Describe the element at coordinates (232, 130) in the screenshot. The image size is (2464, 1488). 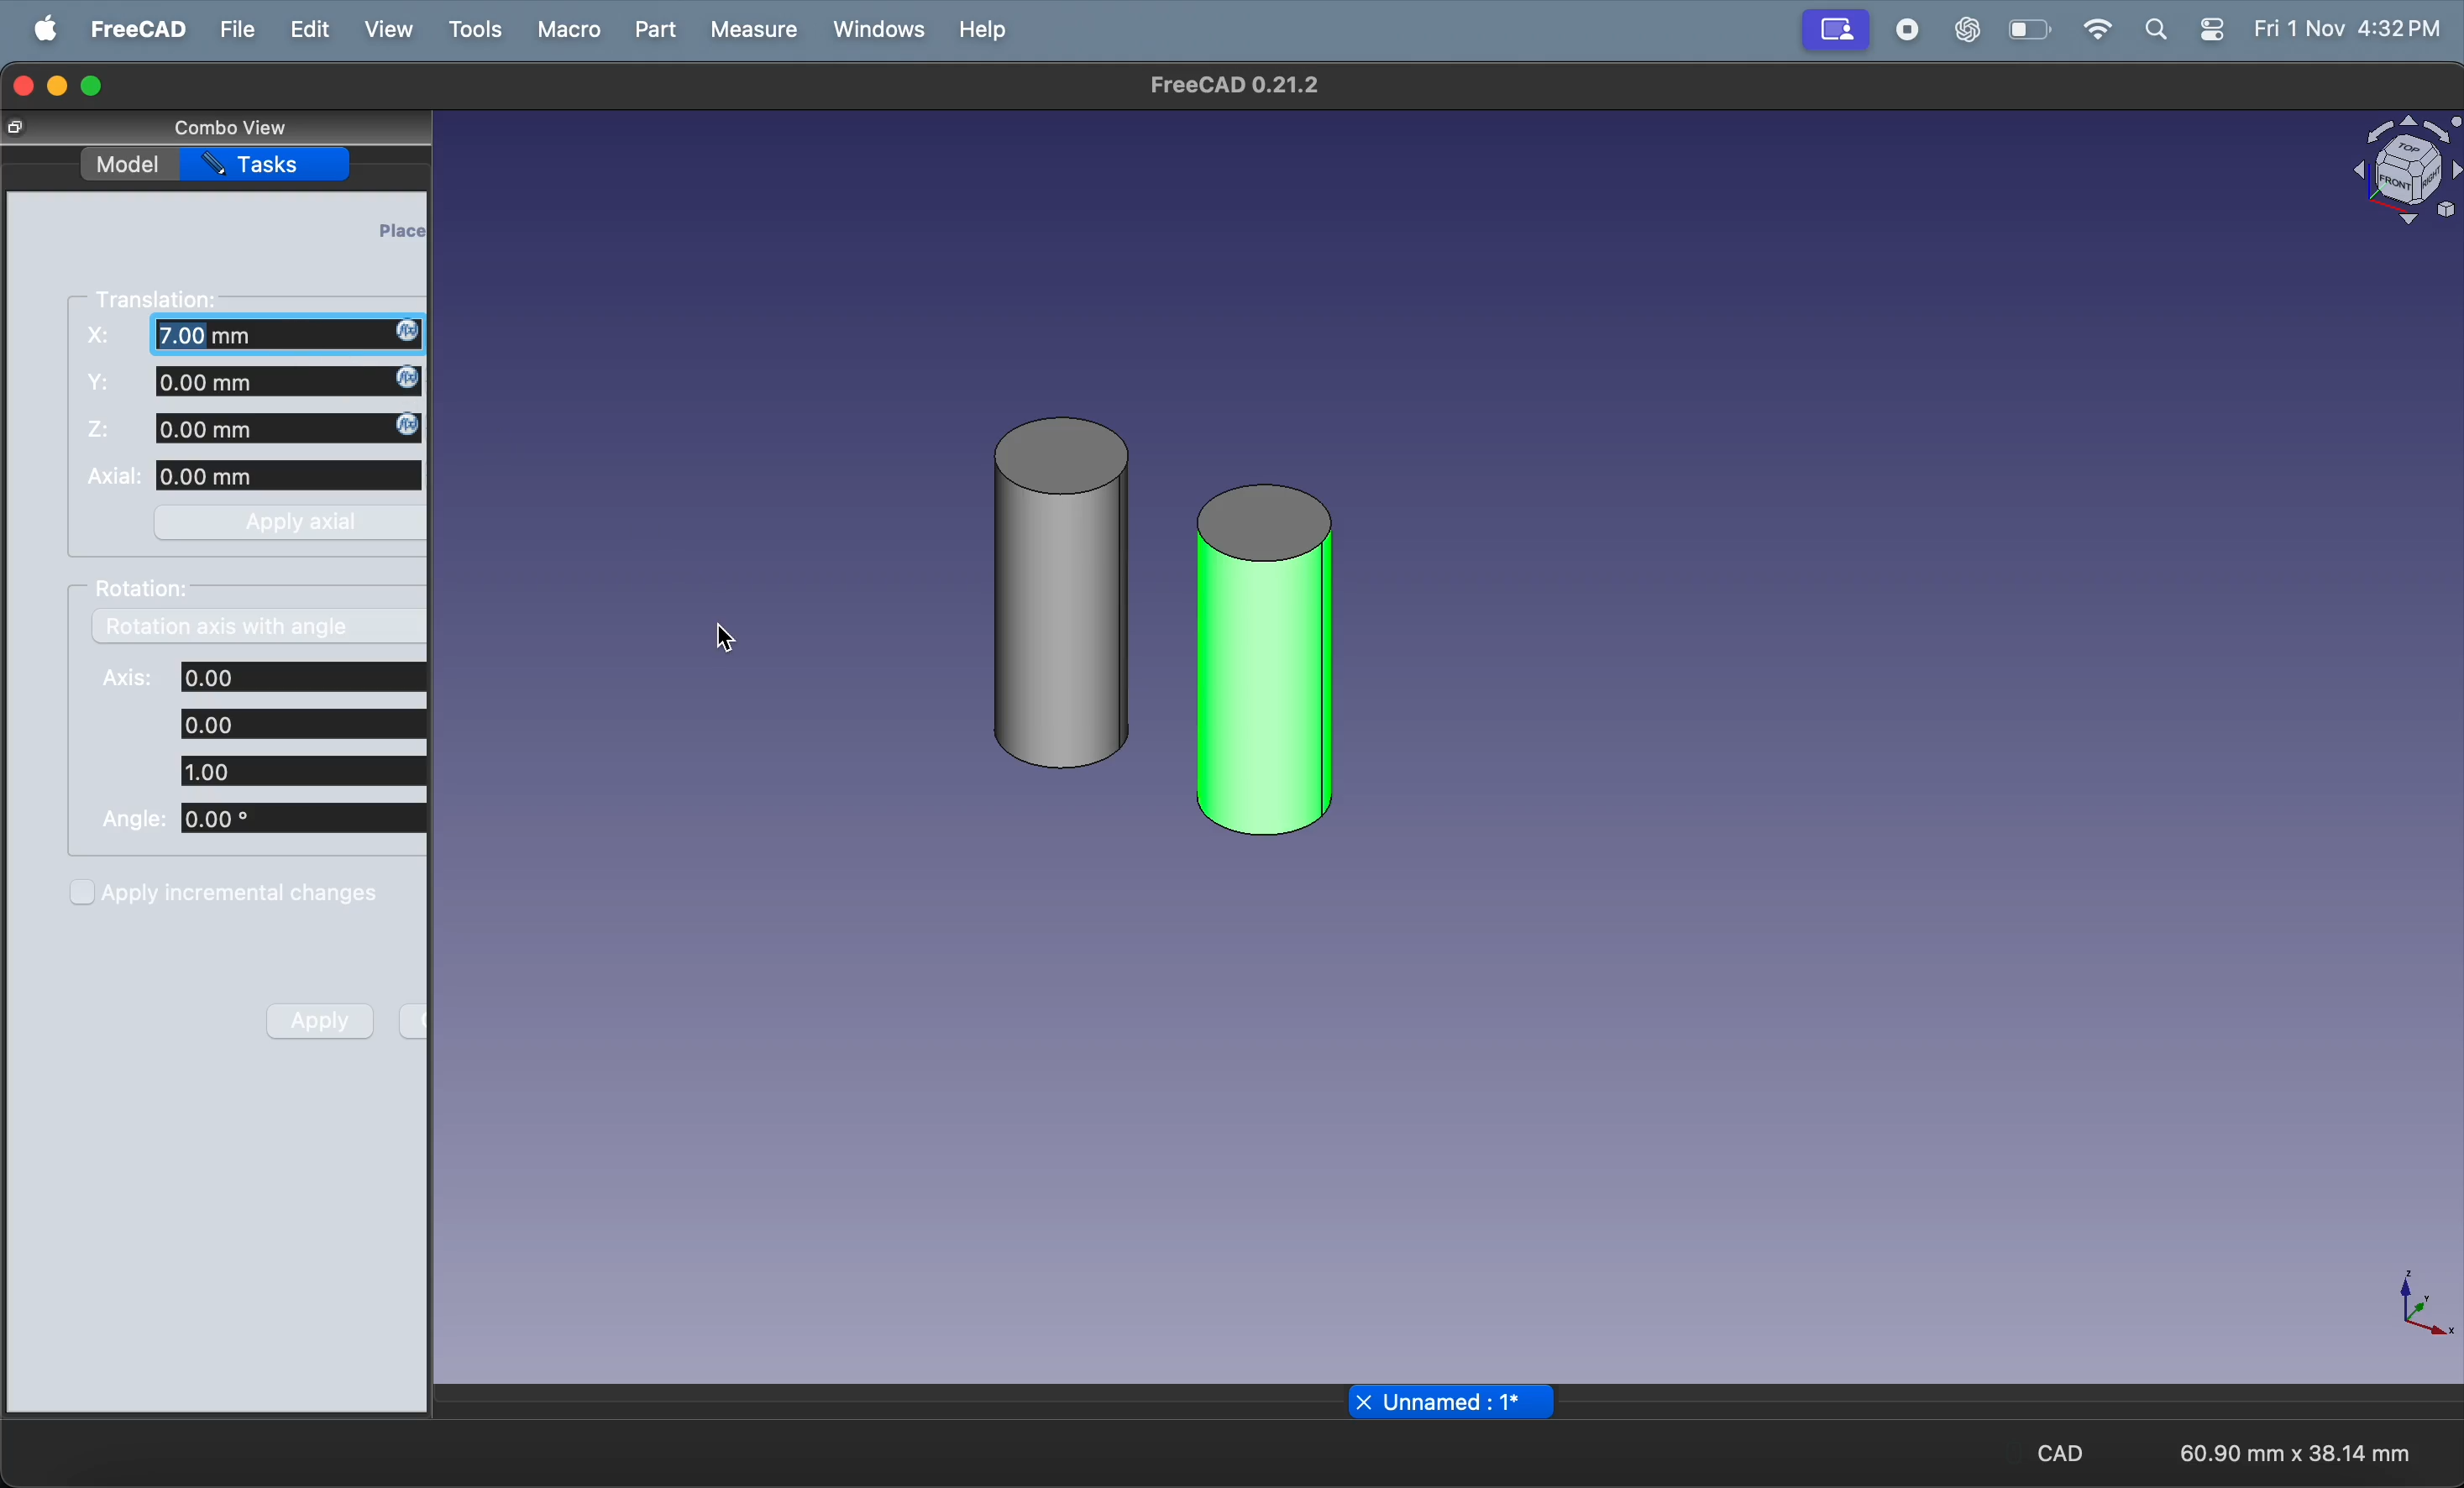
I see `combo view` at that location.